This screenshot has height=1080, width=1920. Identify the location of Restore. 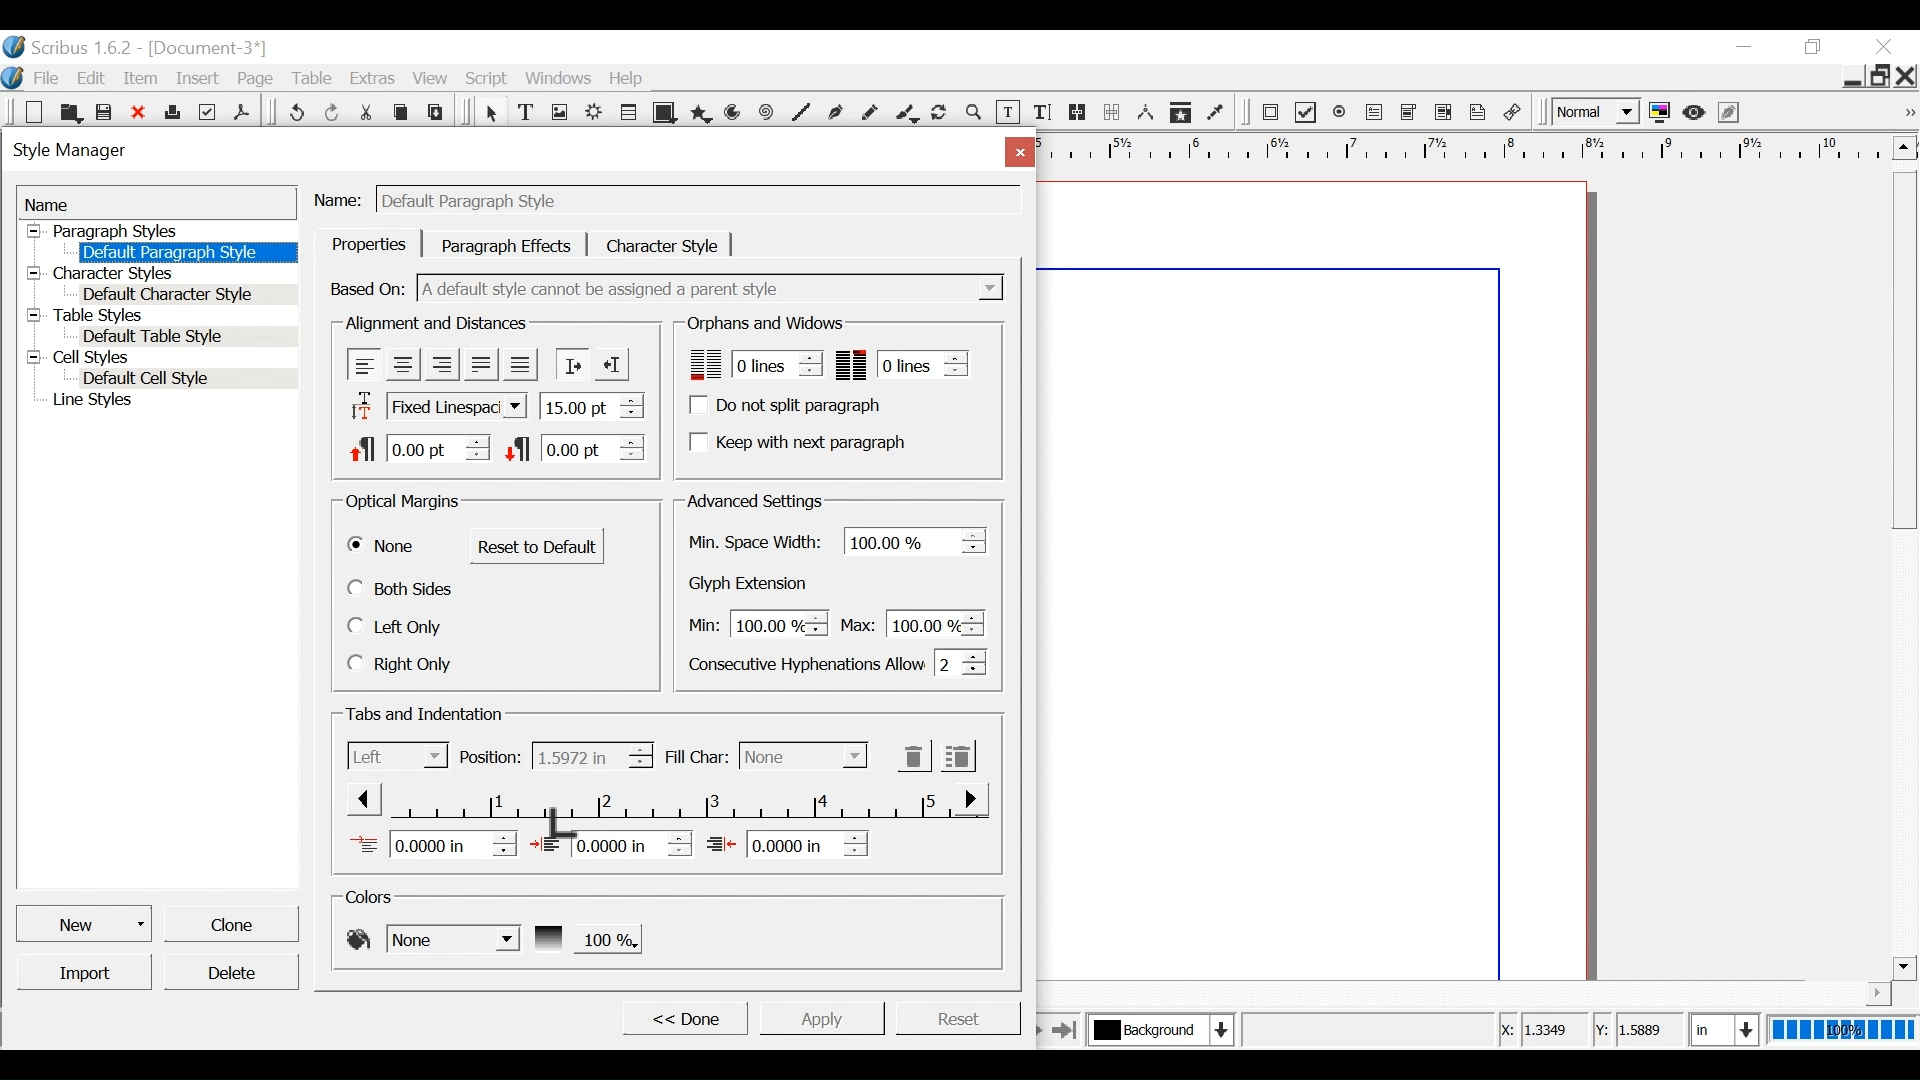
(1880, 74).